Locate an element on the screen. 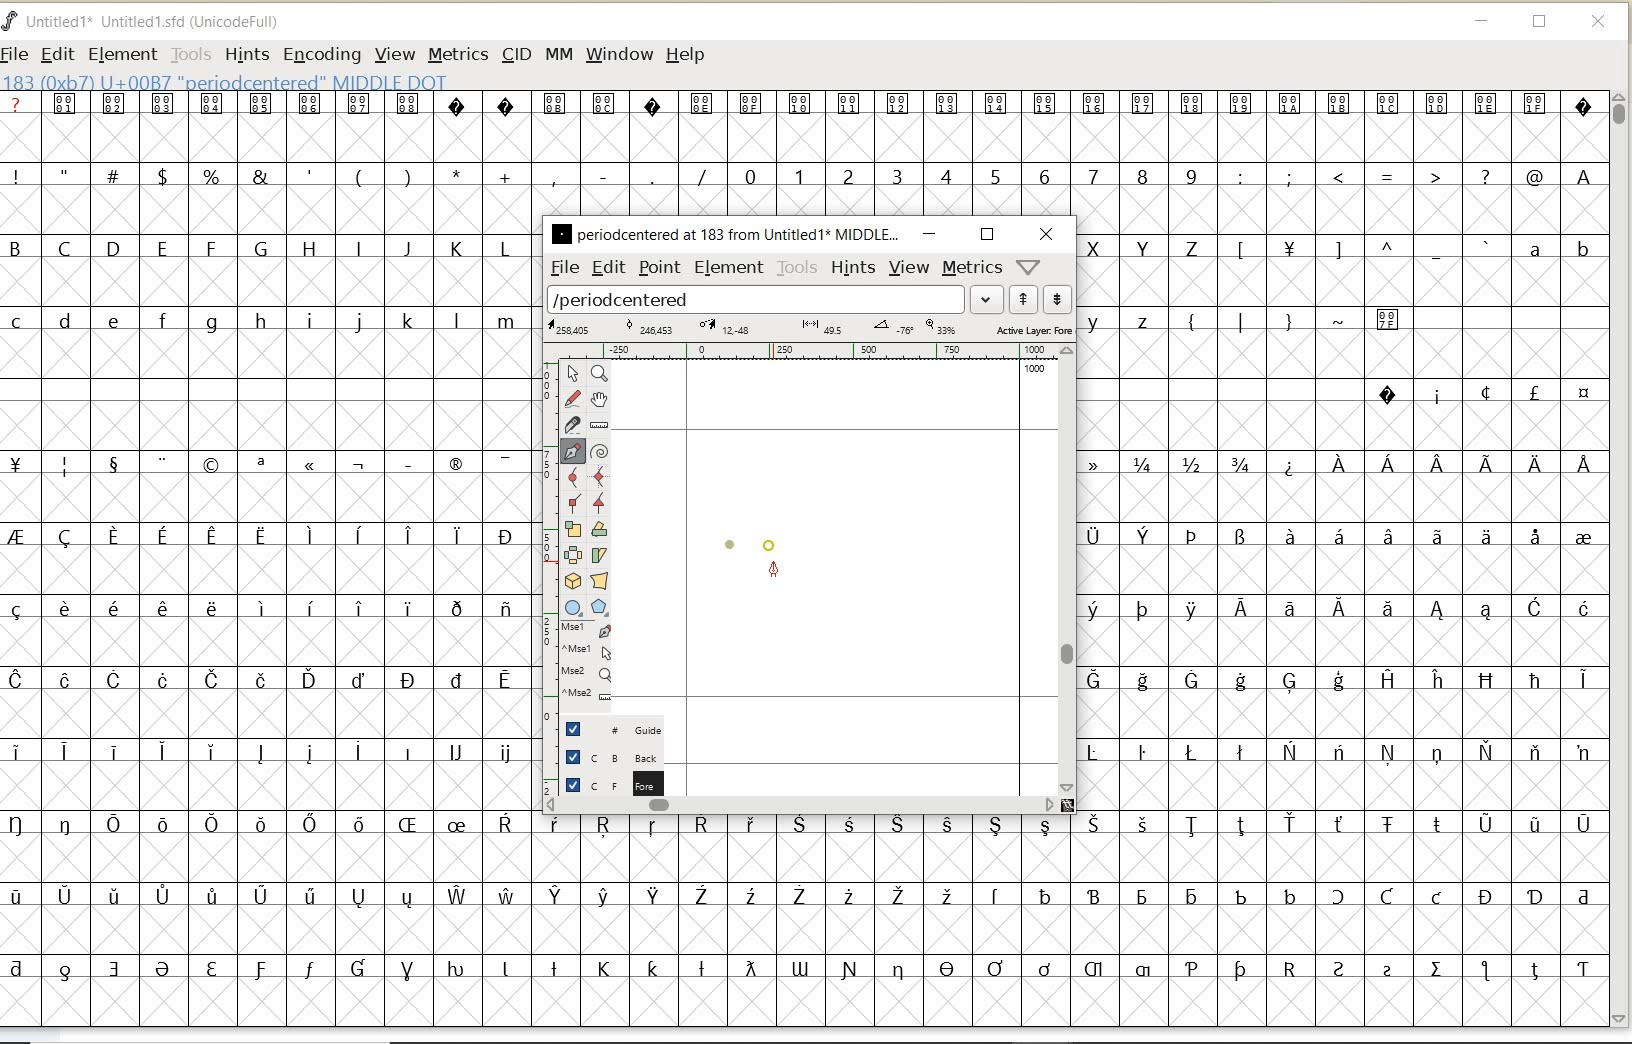 This screenshot has width=1632, height=1044. restore is located at coordinates (987, 233).